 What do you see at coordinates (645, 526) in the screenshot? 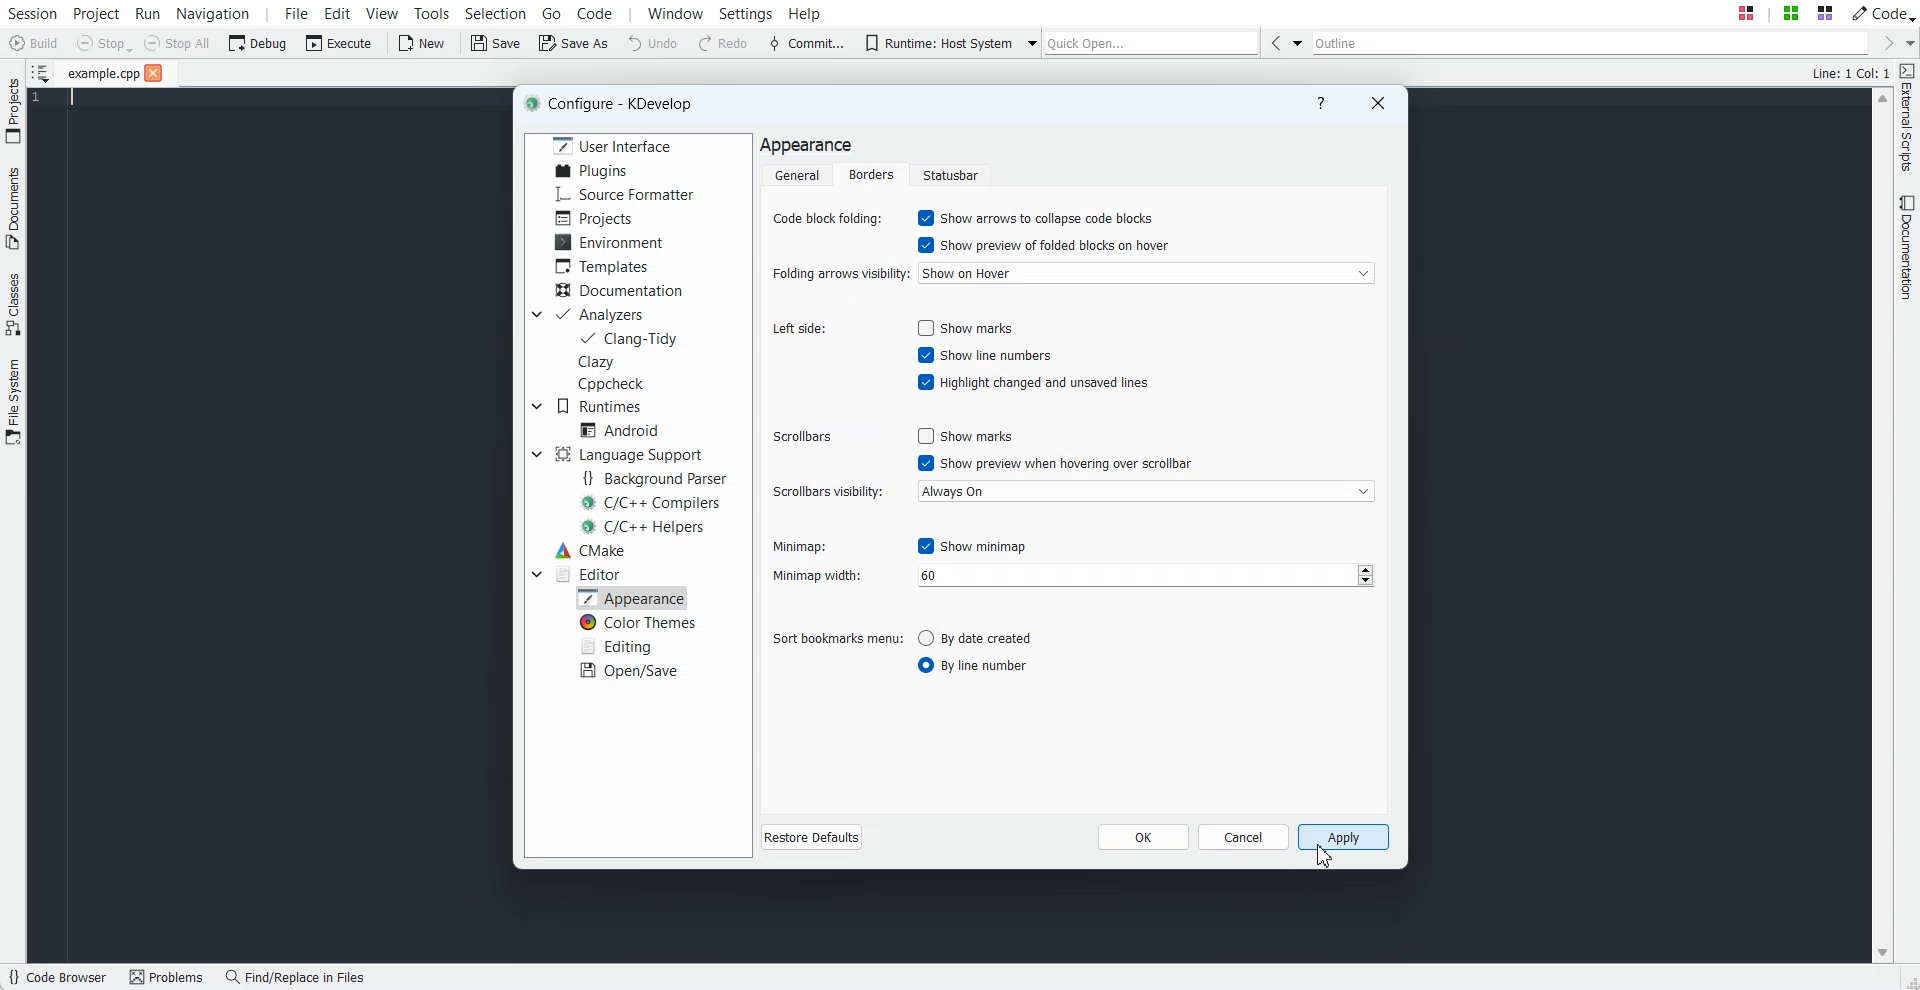
I see `C/C++ Helpers` at bounding box center [645, 526].